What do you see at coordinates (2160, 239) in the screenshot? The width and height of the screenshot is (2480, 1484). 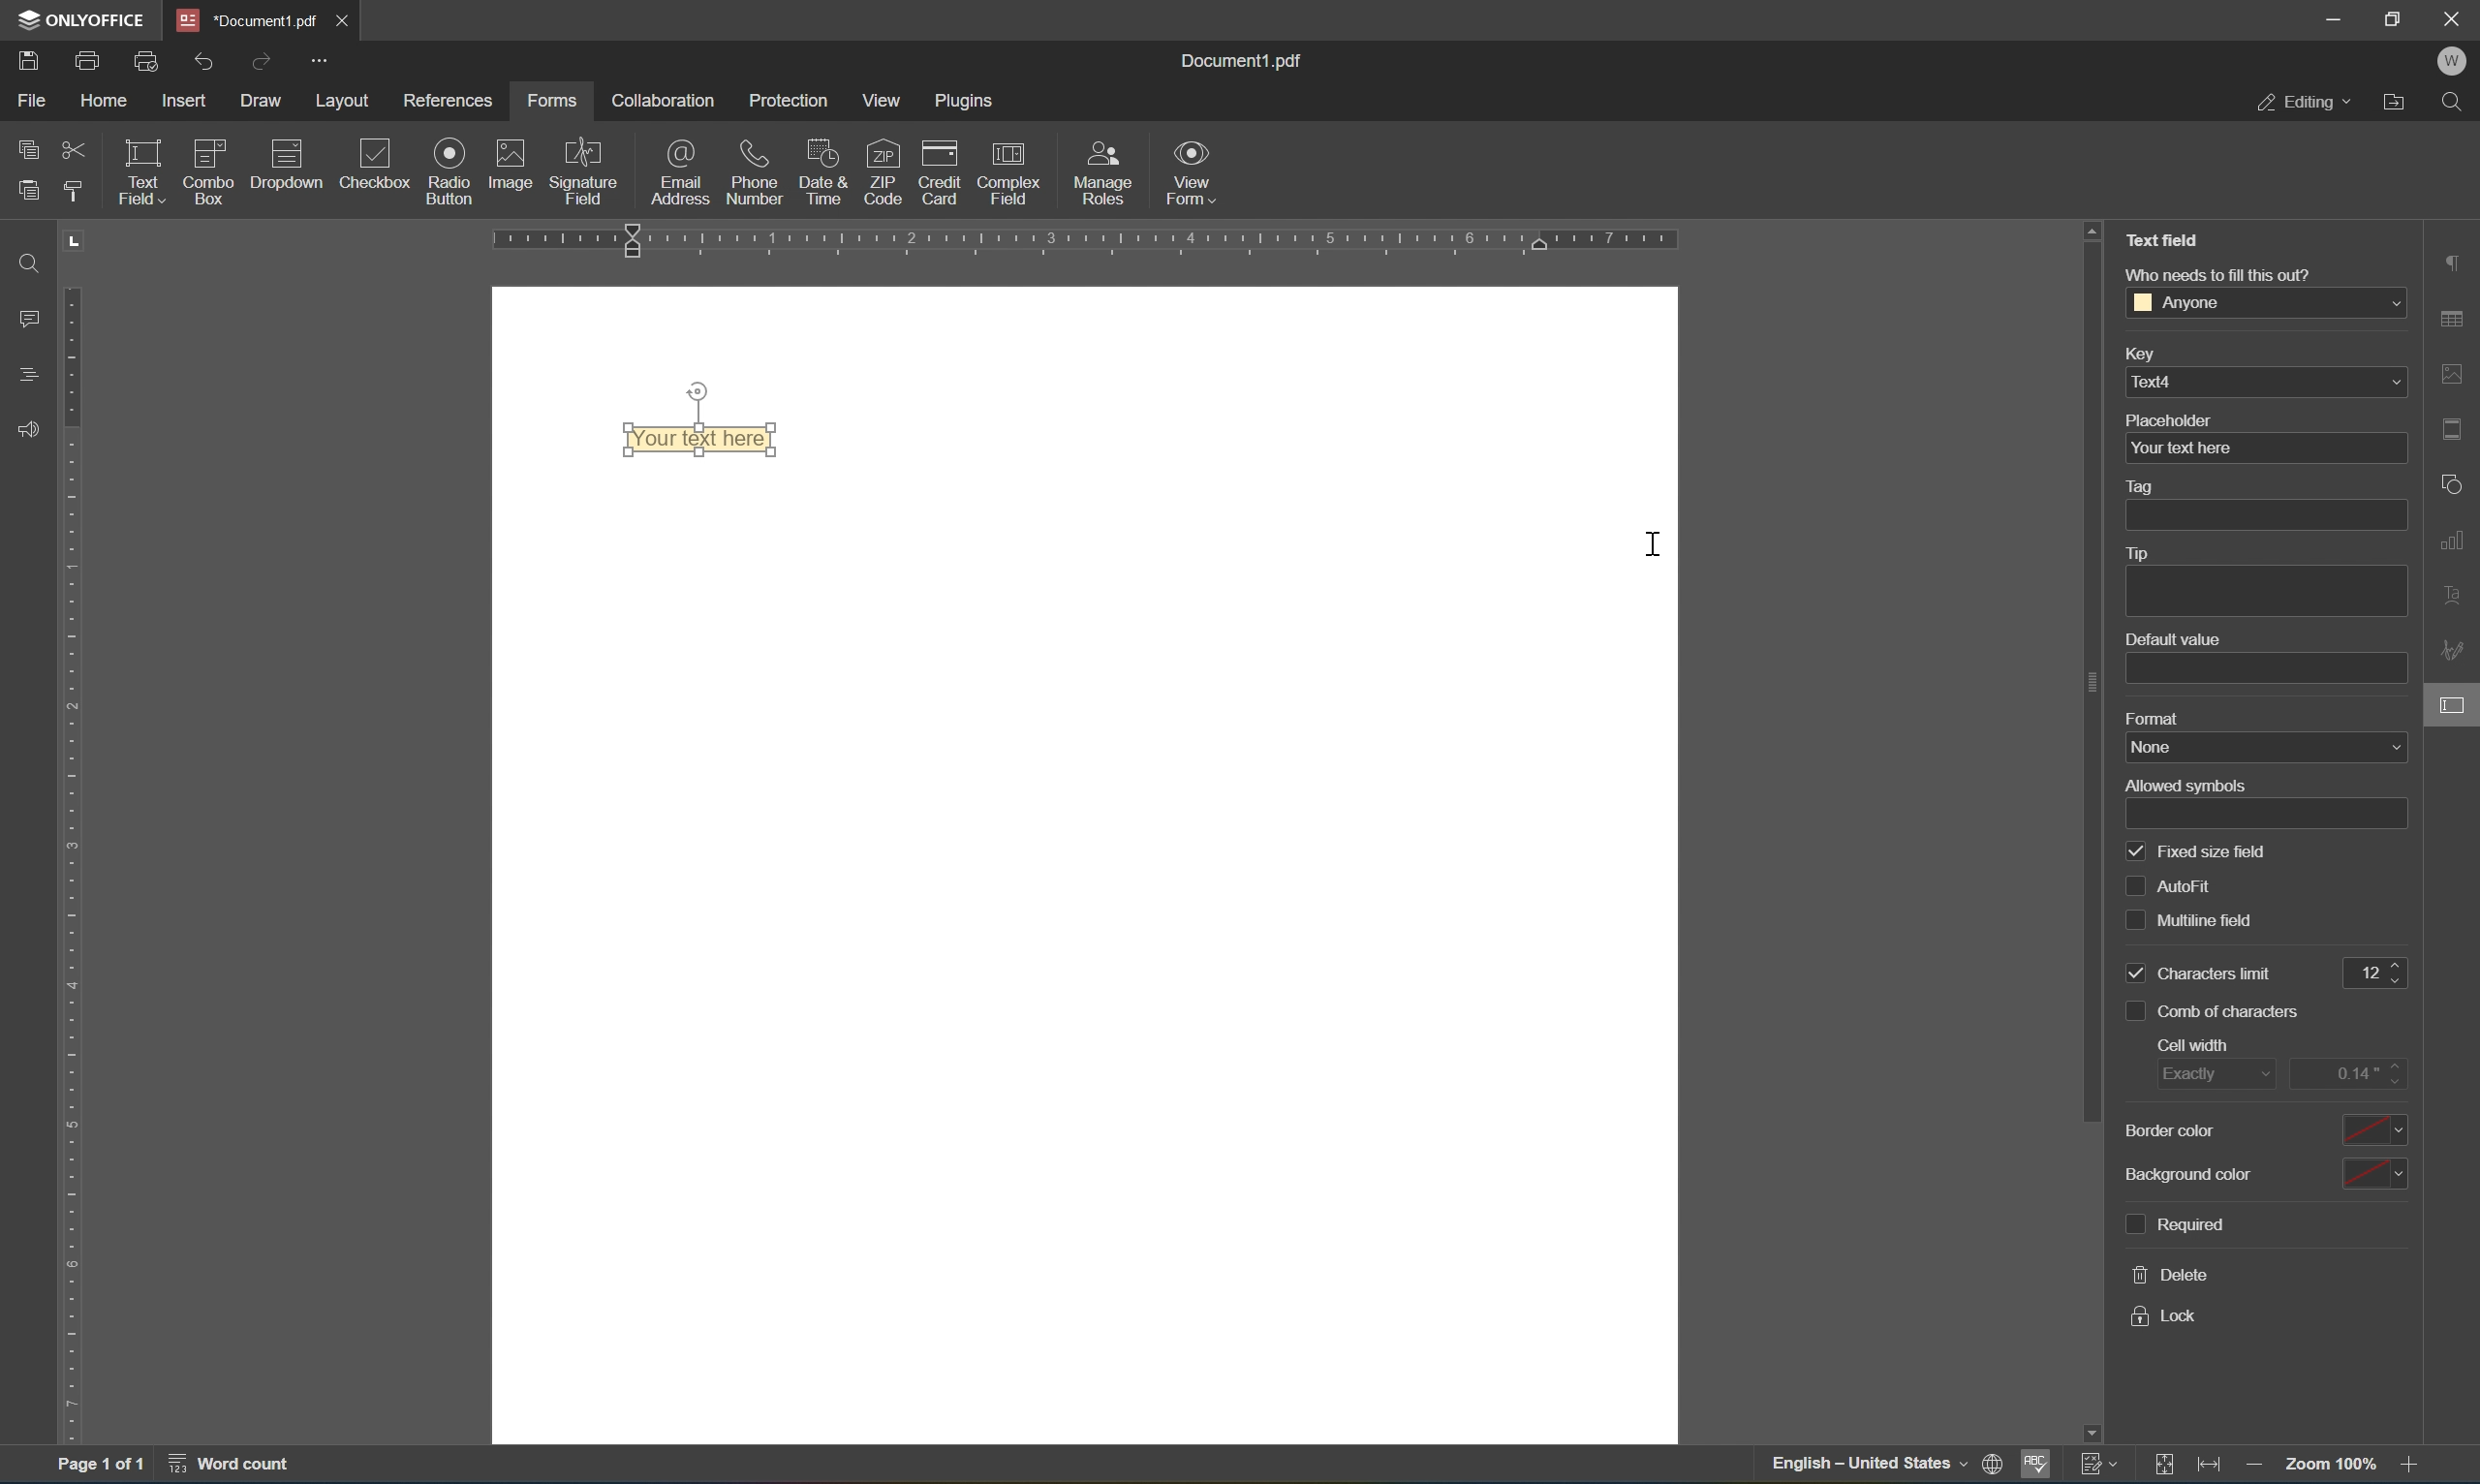 I see `text field` at bounding box center [2160, 239].